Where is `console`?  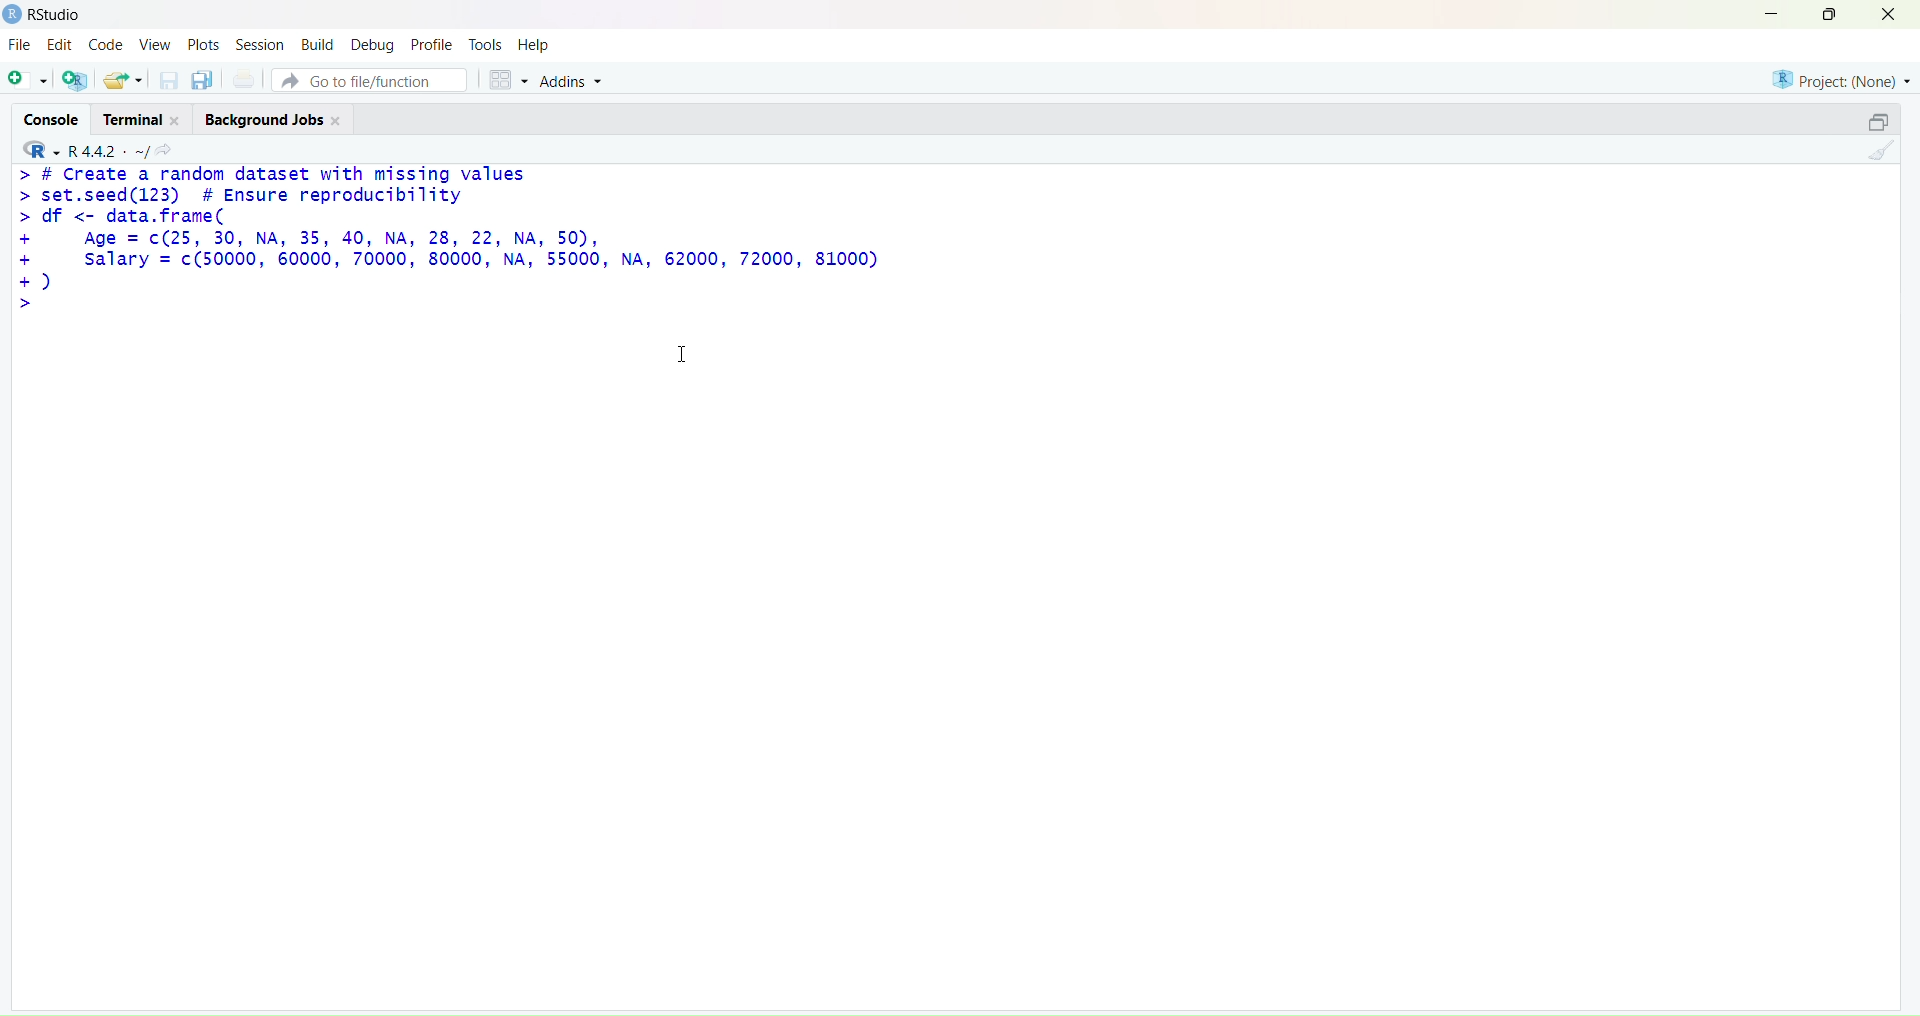 console is located at coordinates (52, 118).